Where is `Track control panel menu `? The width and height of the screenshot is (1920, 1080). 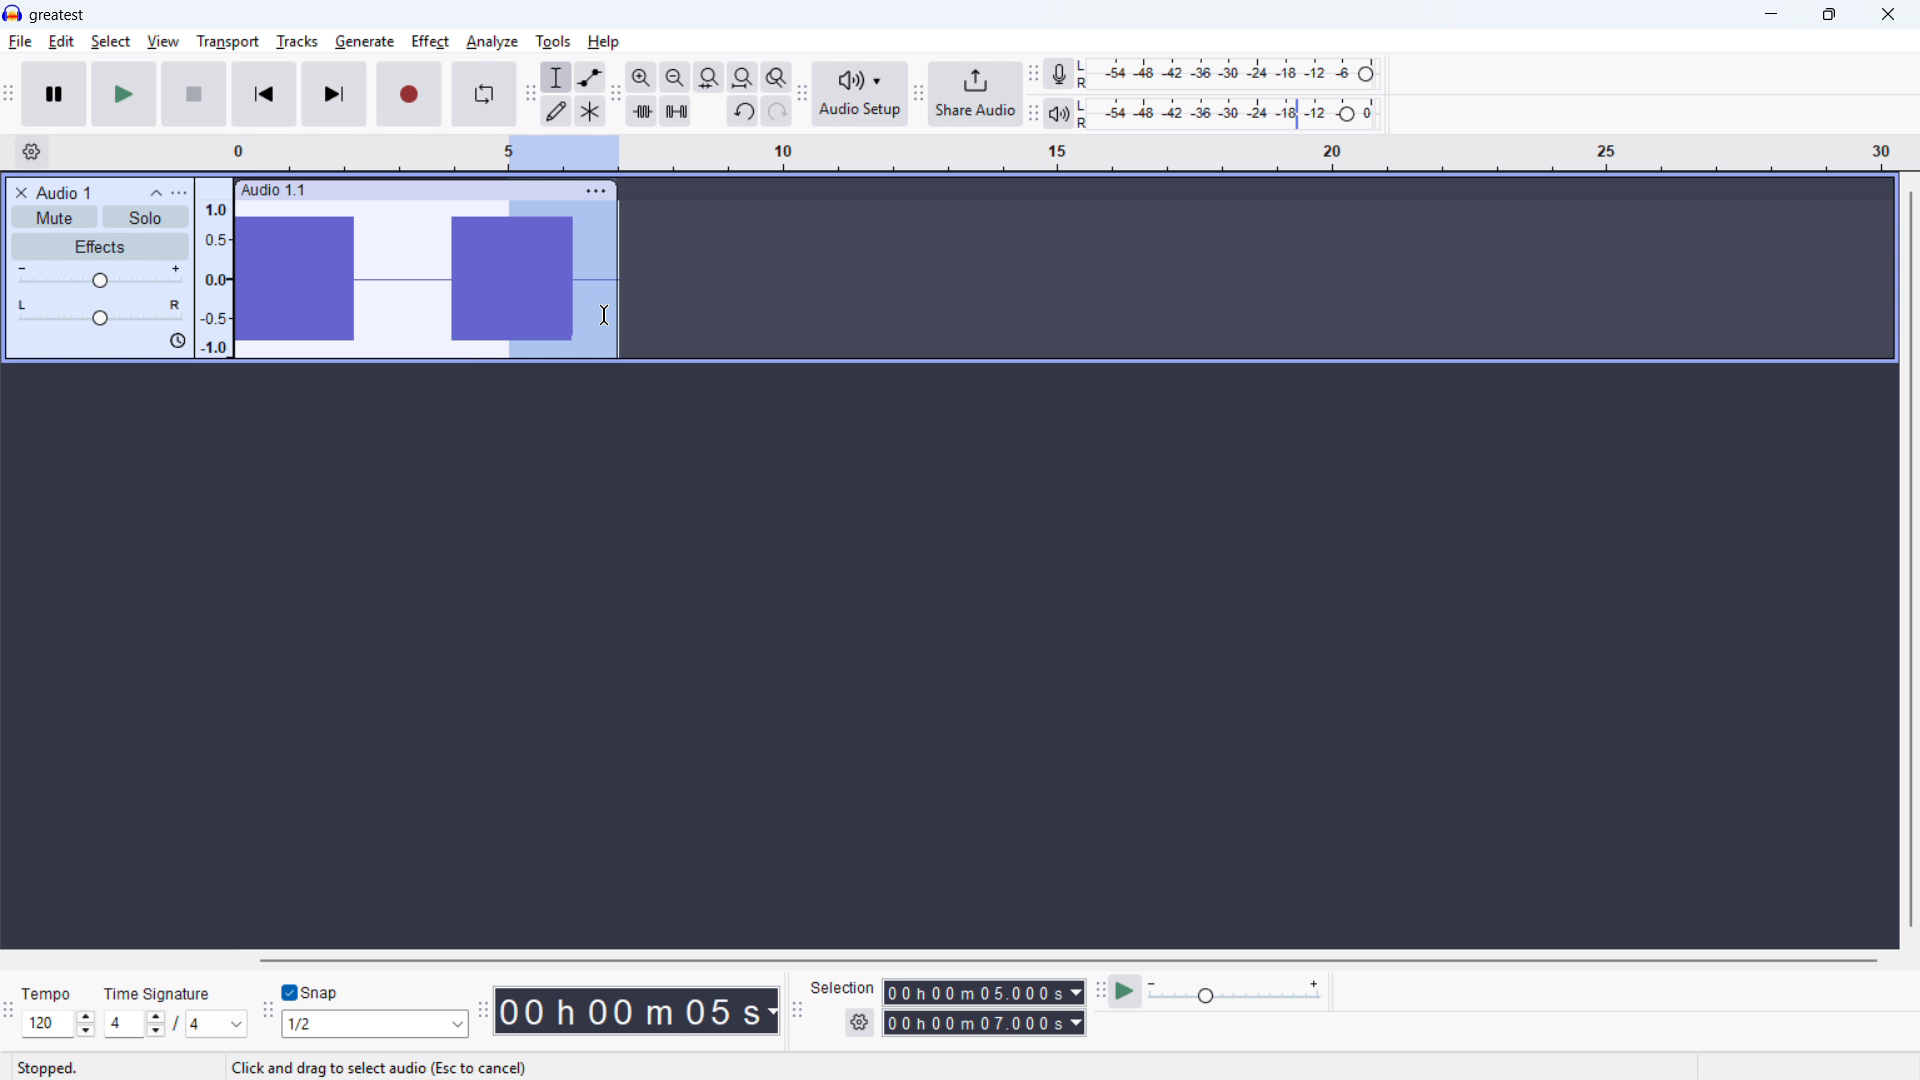 Track control panel menu  is located at coordinates (179, 193).